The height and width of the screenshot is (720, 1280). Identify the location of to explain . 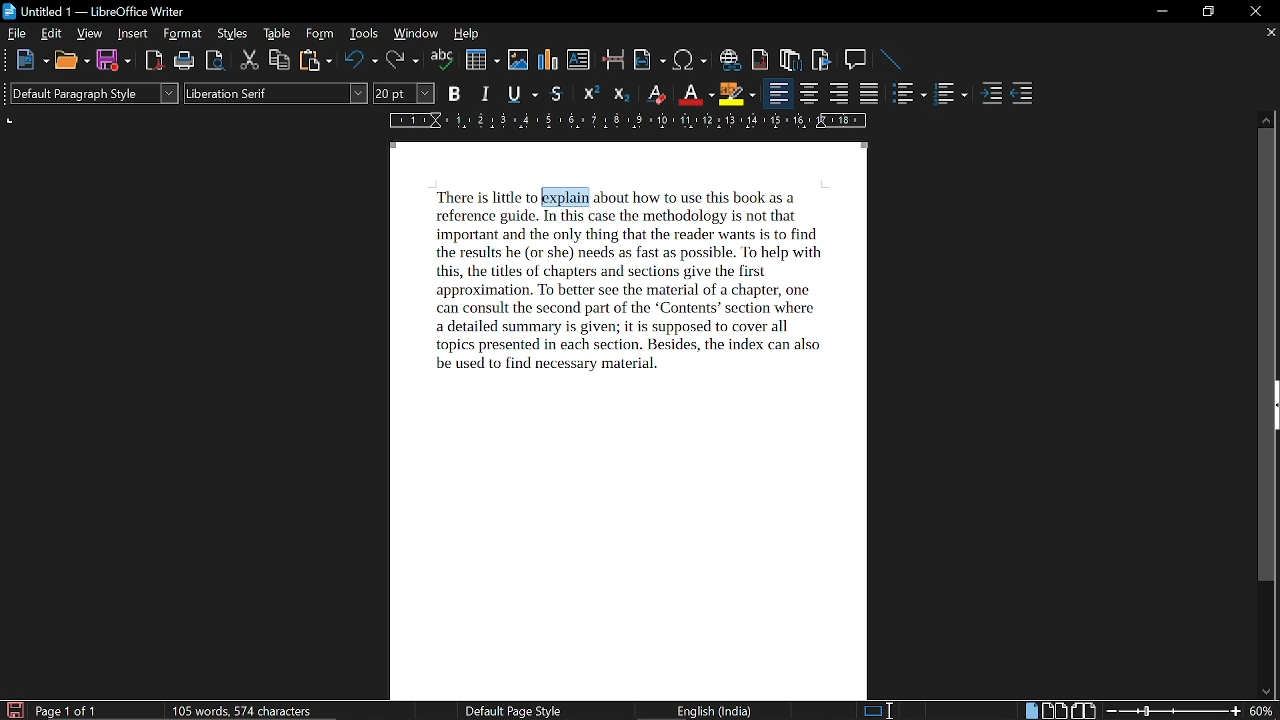
(565, 196).